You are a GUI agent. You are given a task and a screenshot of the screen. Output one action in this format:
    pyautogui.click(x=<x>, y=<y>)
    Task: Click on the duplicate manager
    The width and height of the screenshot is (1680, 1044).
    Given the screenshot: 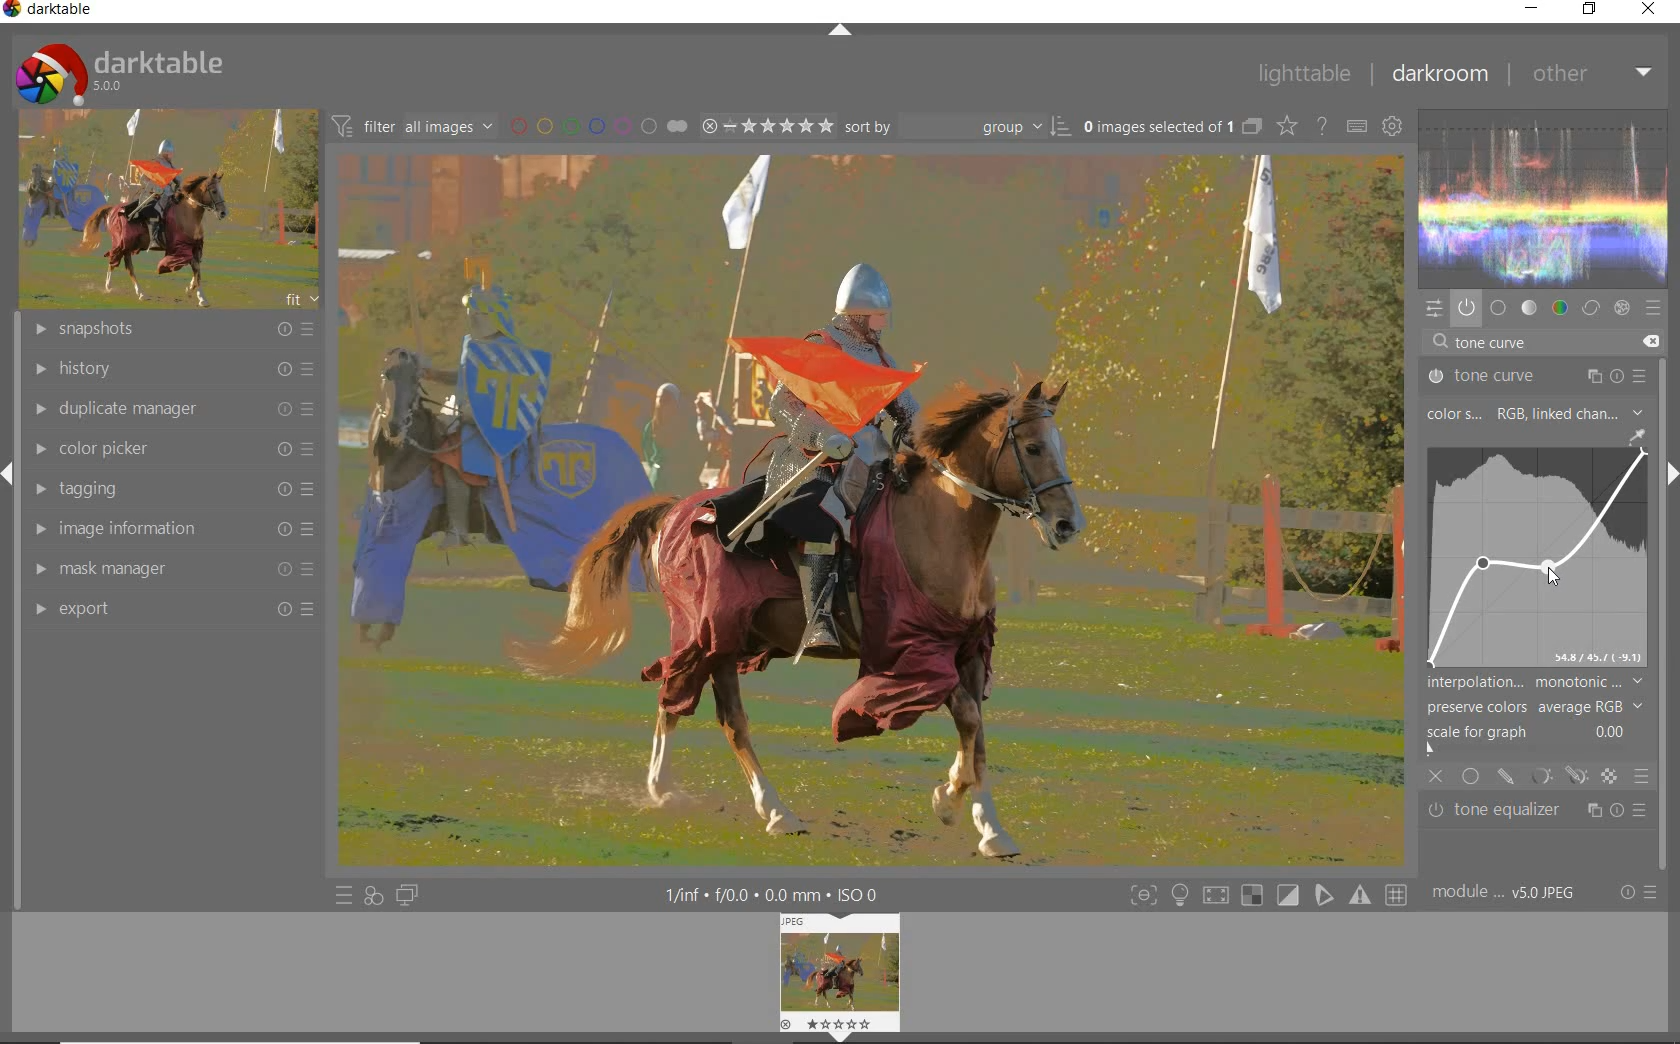 What is the action you would take?
    pyautogui.click(x=173, y=408)
    